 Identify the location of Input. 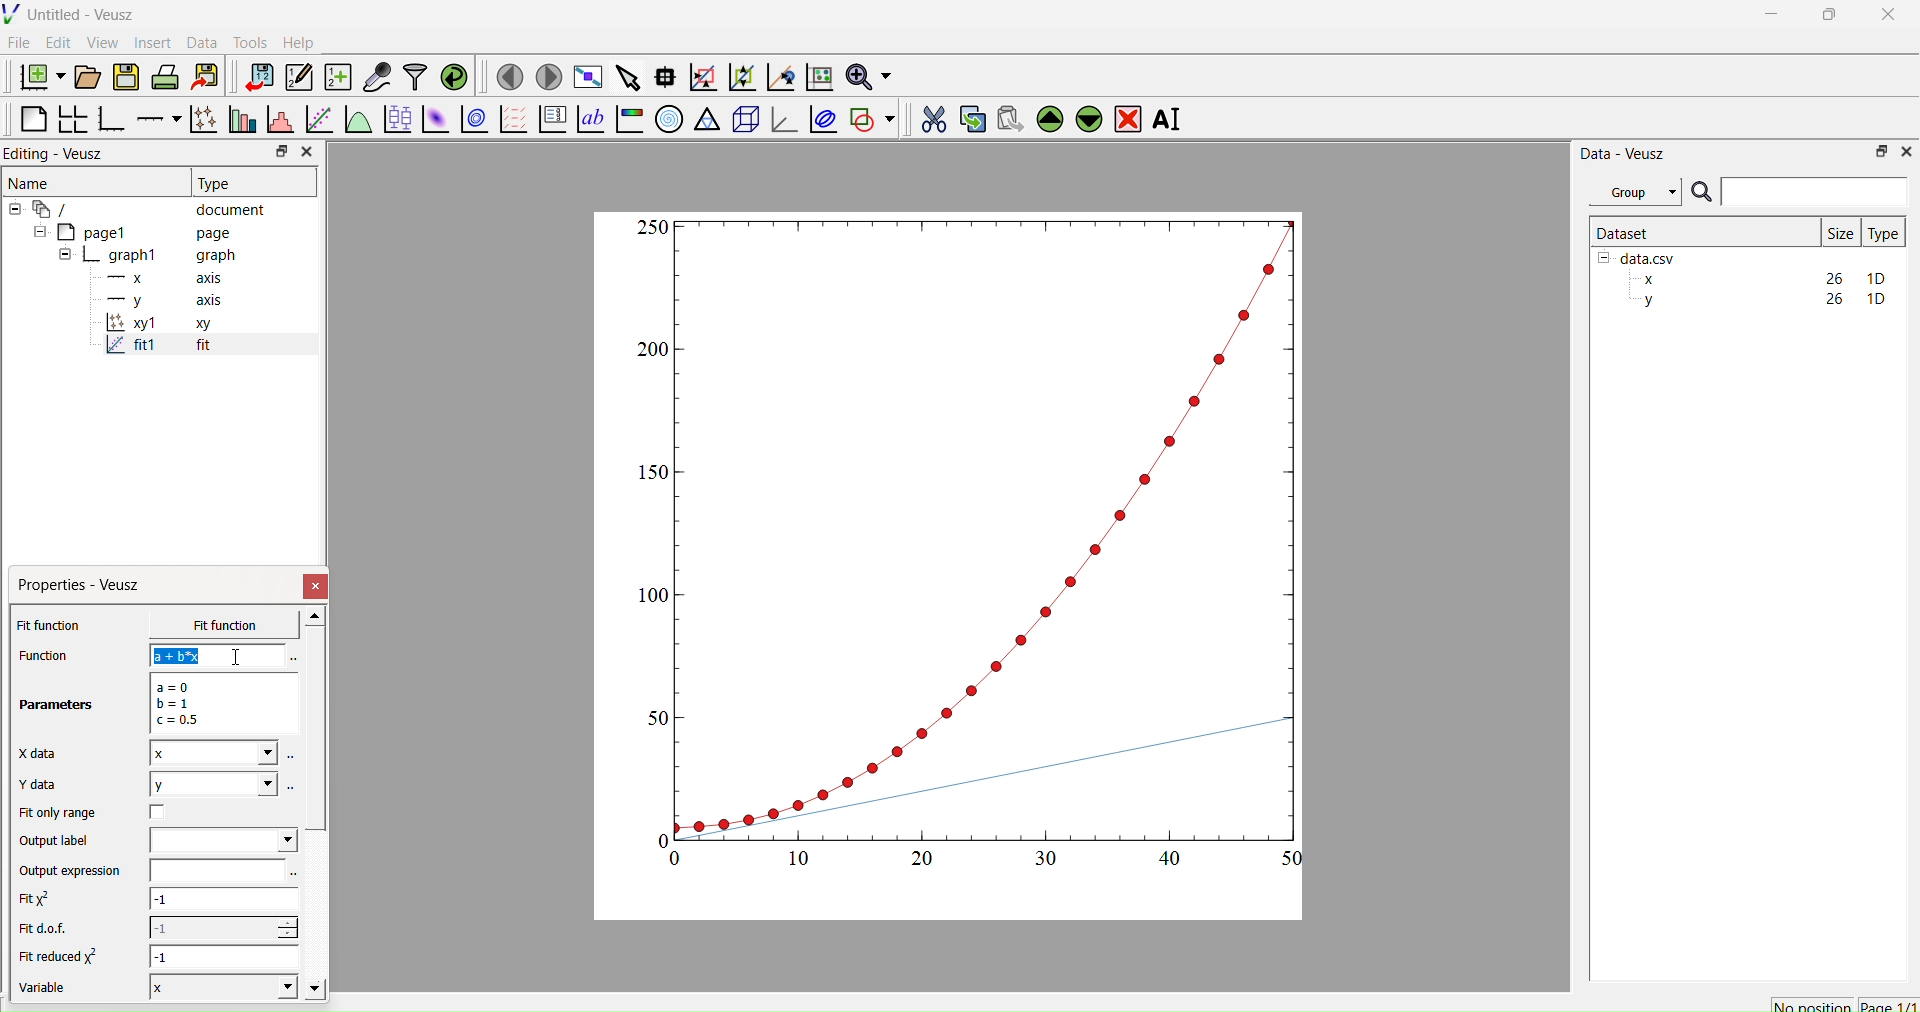
(1814, 191).